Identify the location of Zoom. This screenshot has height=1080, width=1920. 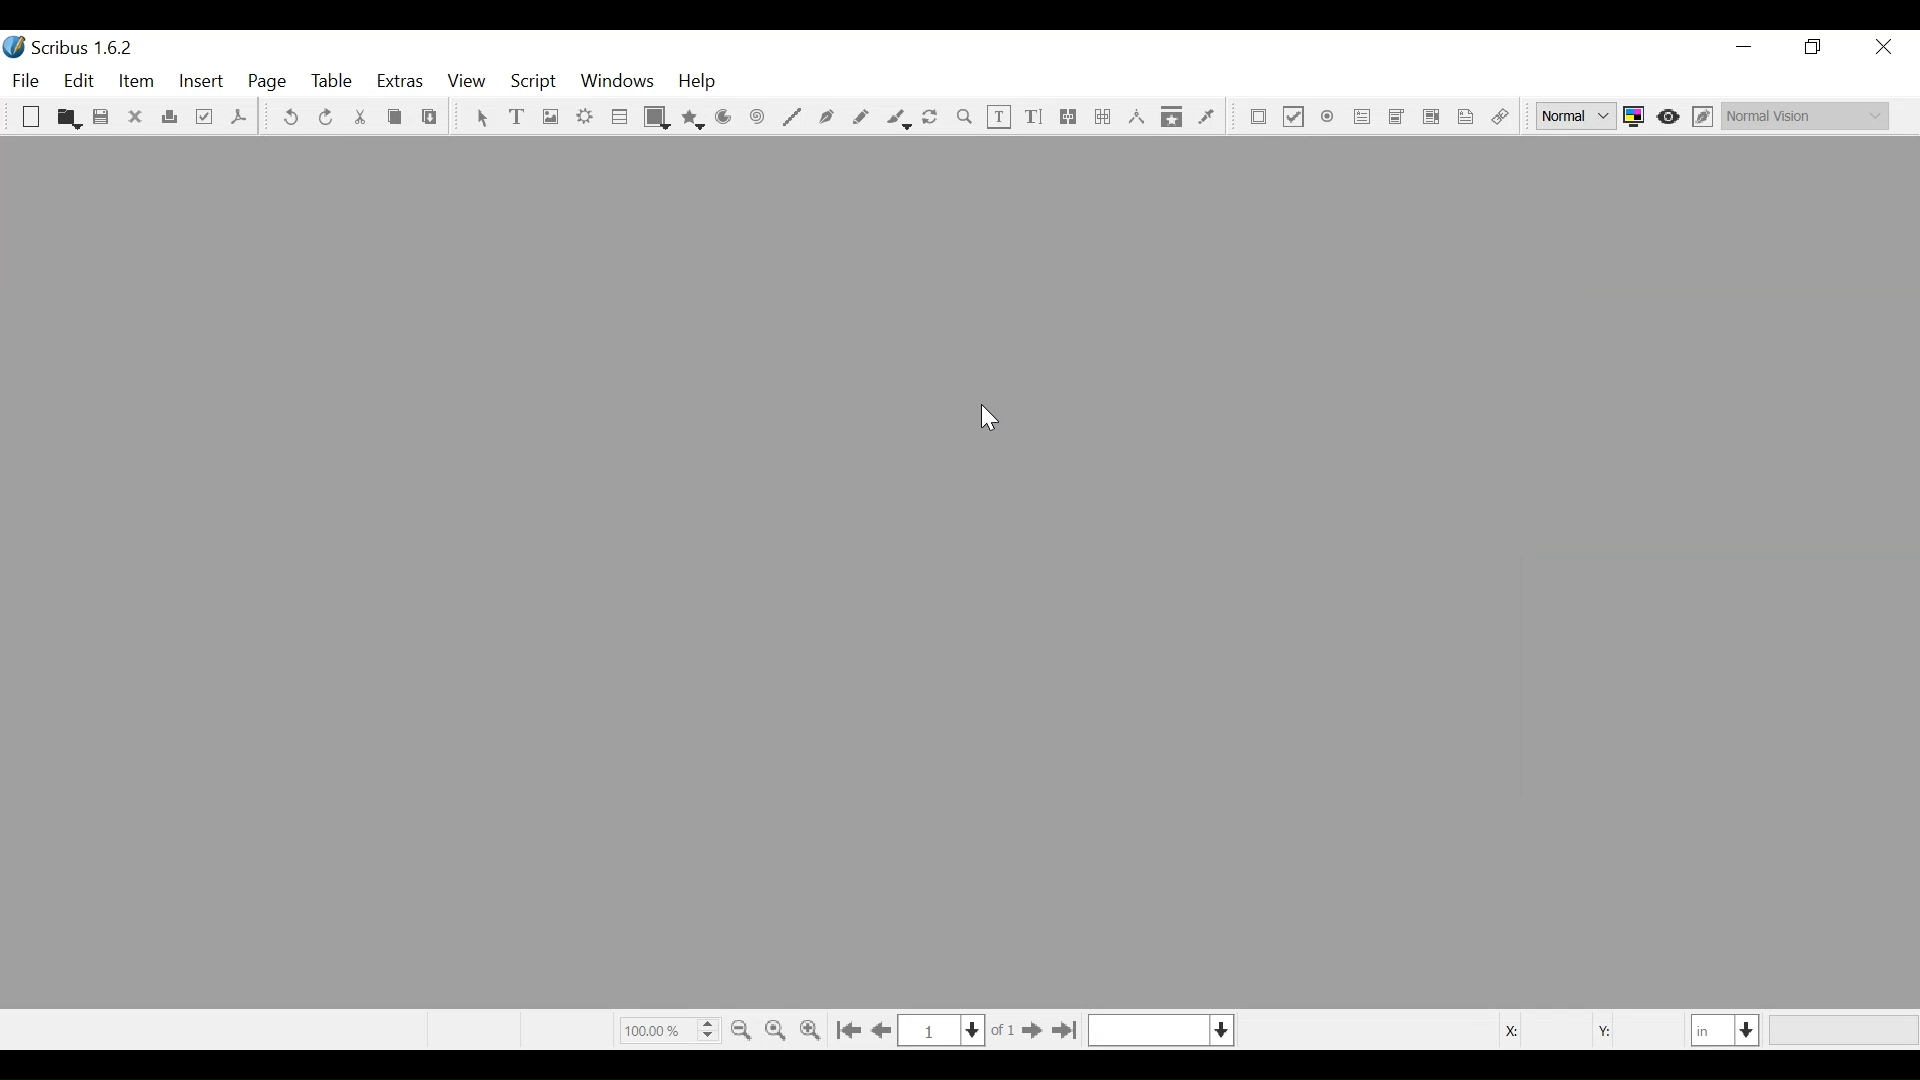
(965, 118).